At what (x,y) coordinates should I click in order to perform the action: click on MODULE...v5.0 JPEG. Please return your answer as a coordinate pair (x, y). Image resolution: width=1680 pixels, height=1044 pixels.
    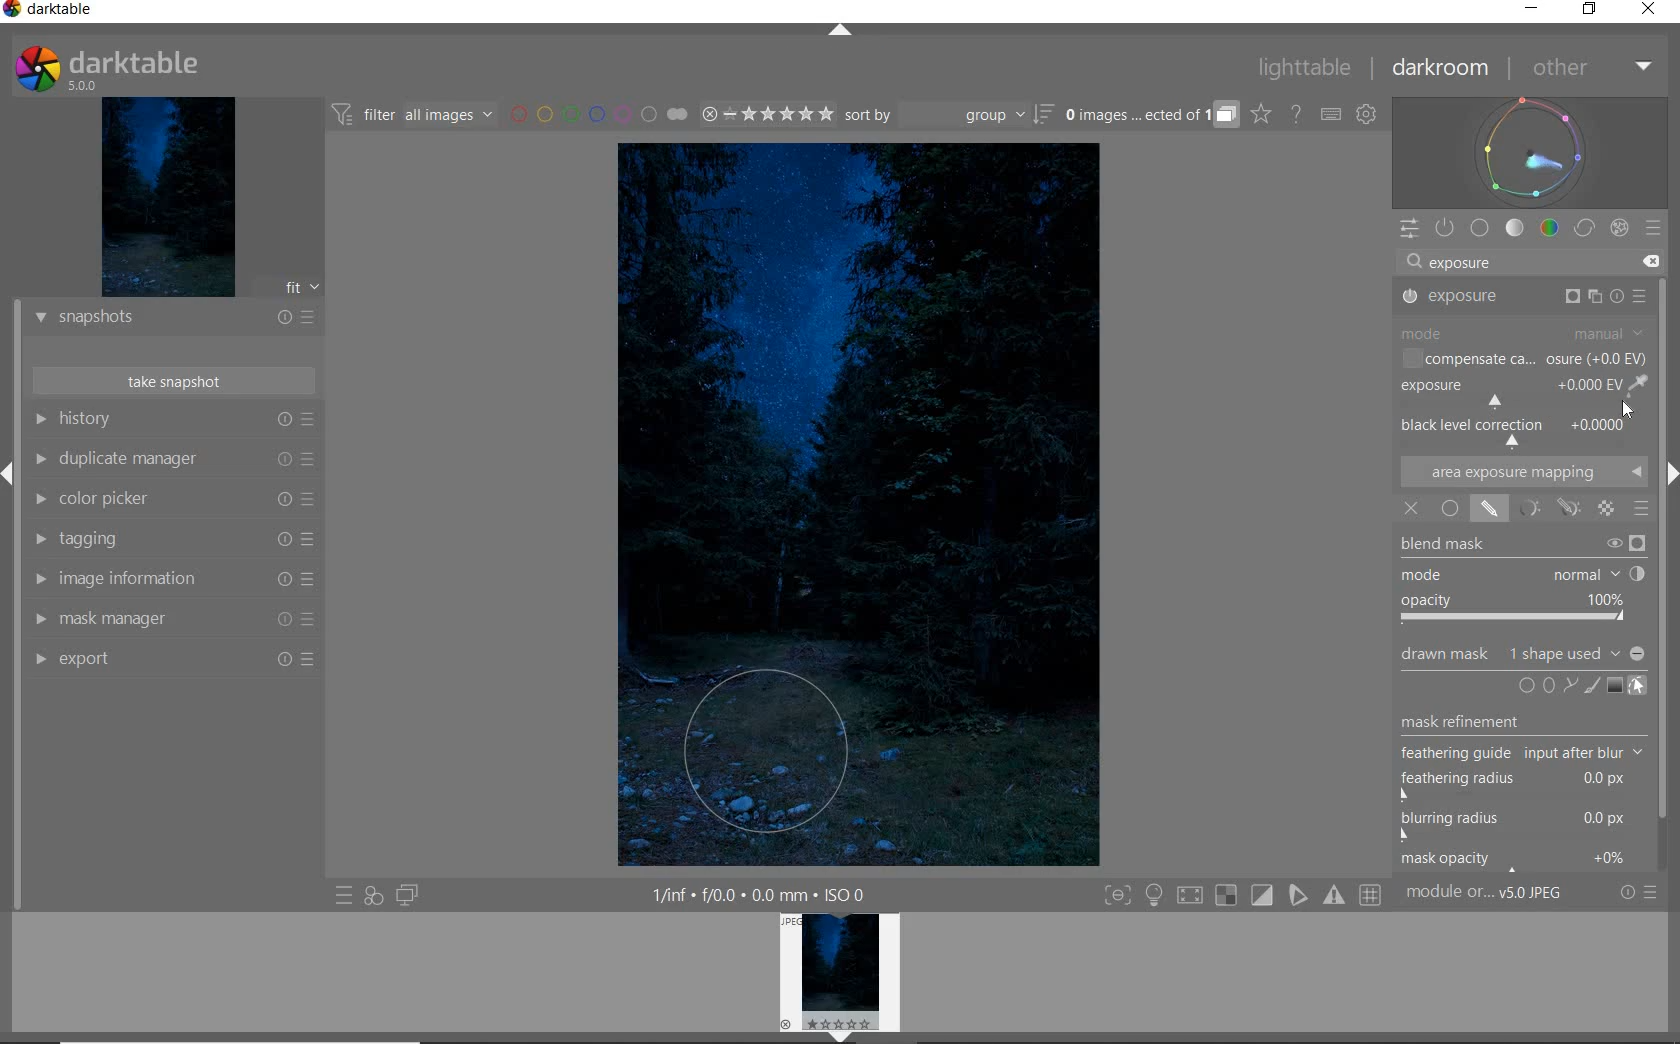
    Looking at the image, I should click on (1485, 895).